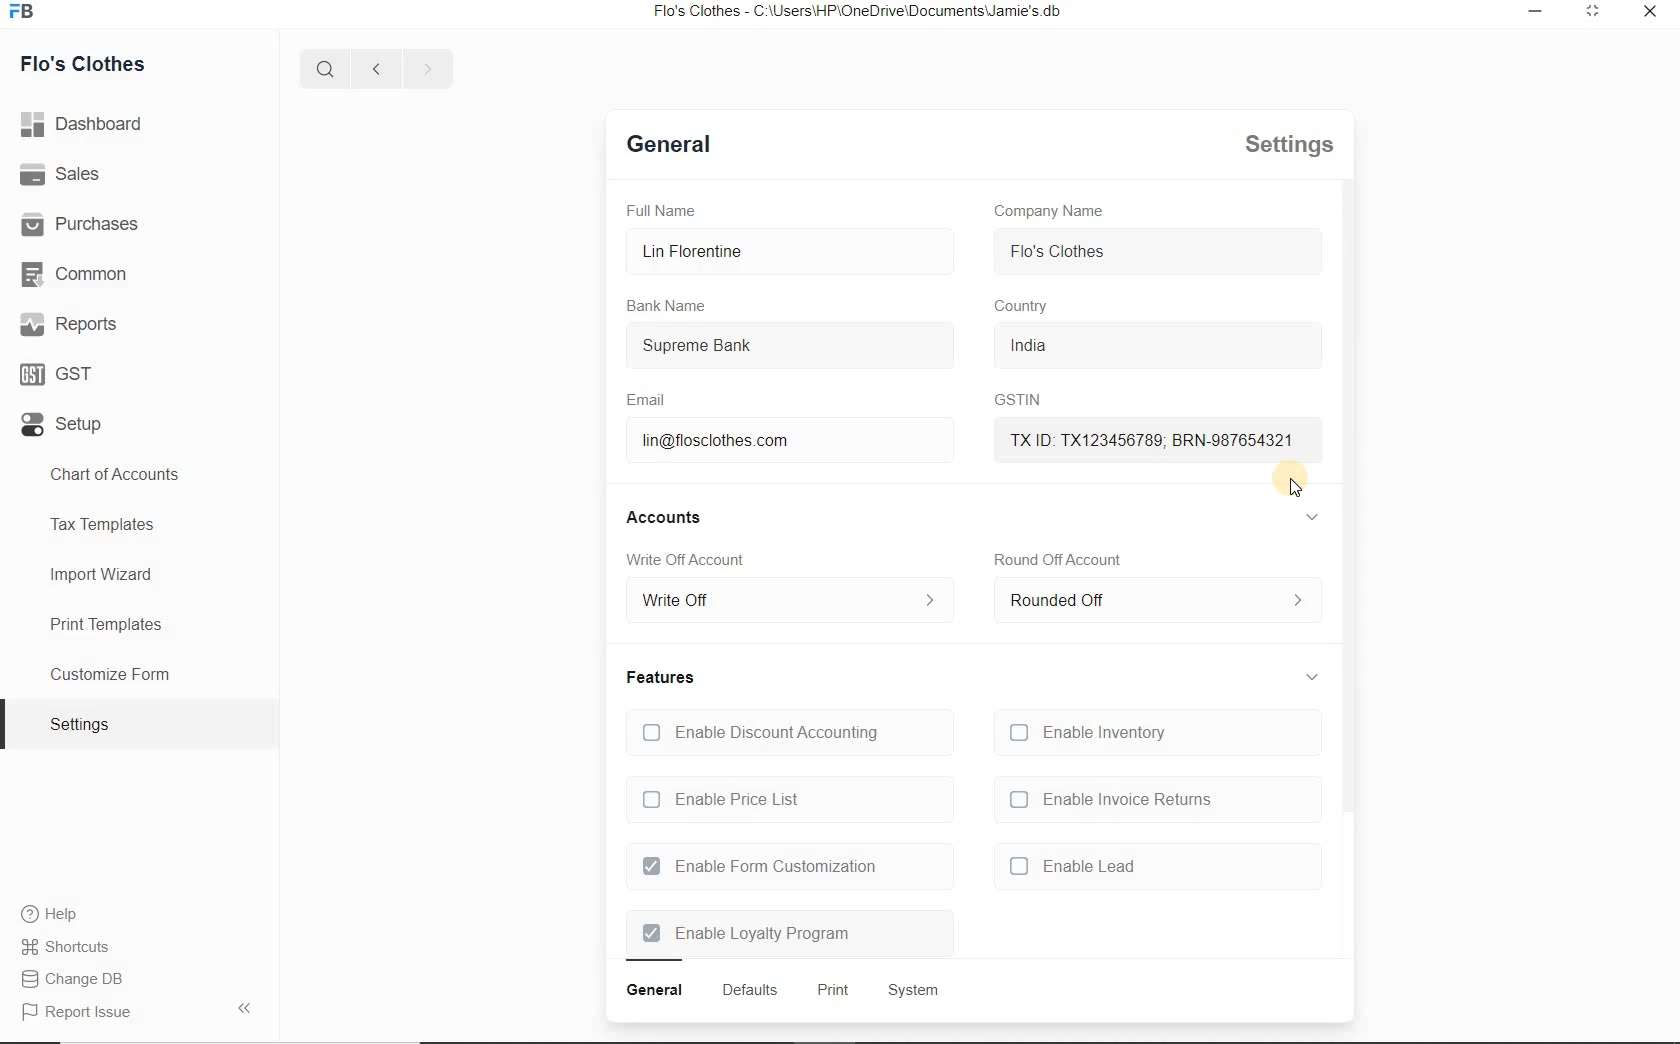 This screenshot has width=1680, height=1044. What do you see at coordinates (661, 677) in the screenshot?
I see `features` at bounding box center [661, 677].